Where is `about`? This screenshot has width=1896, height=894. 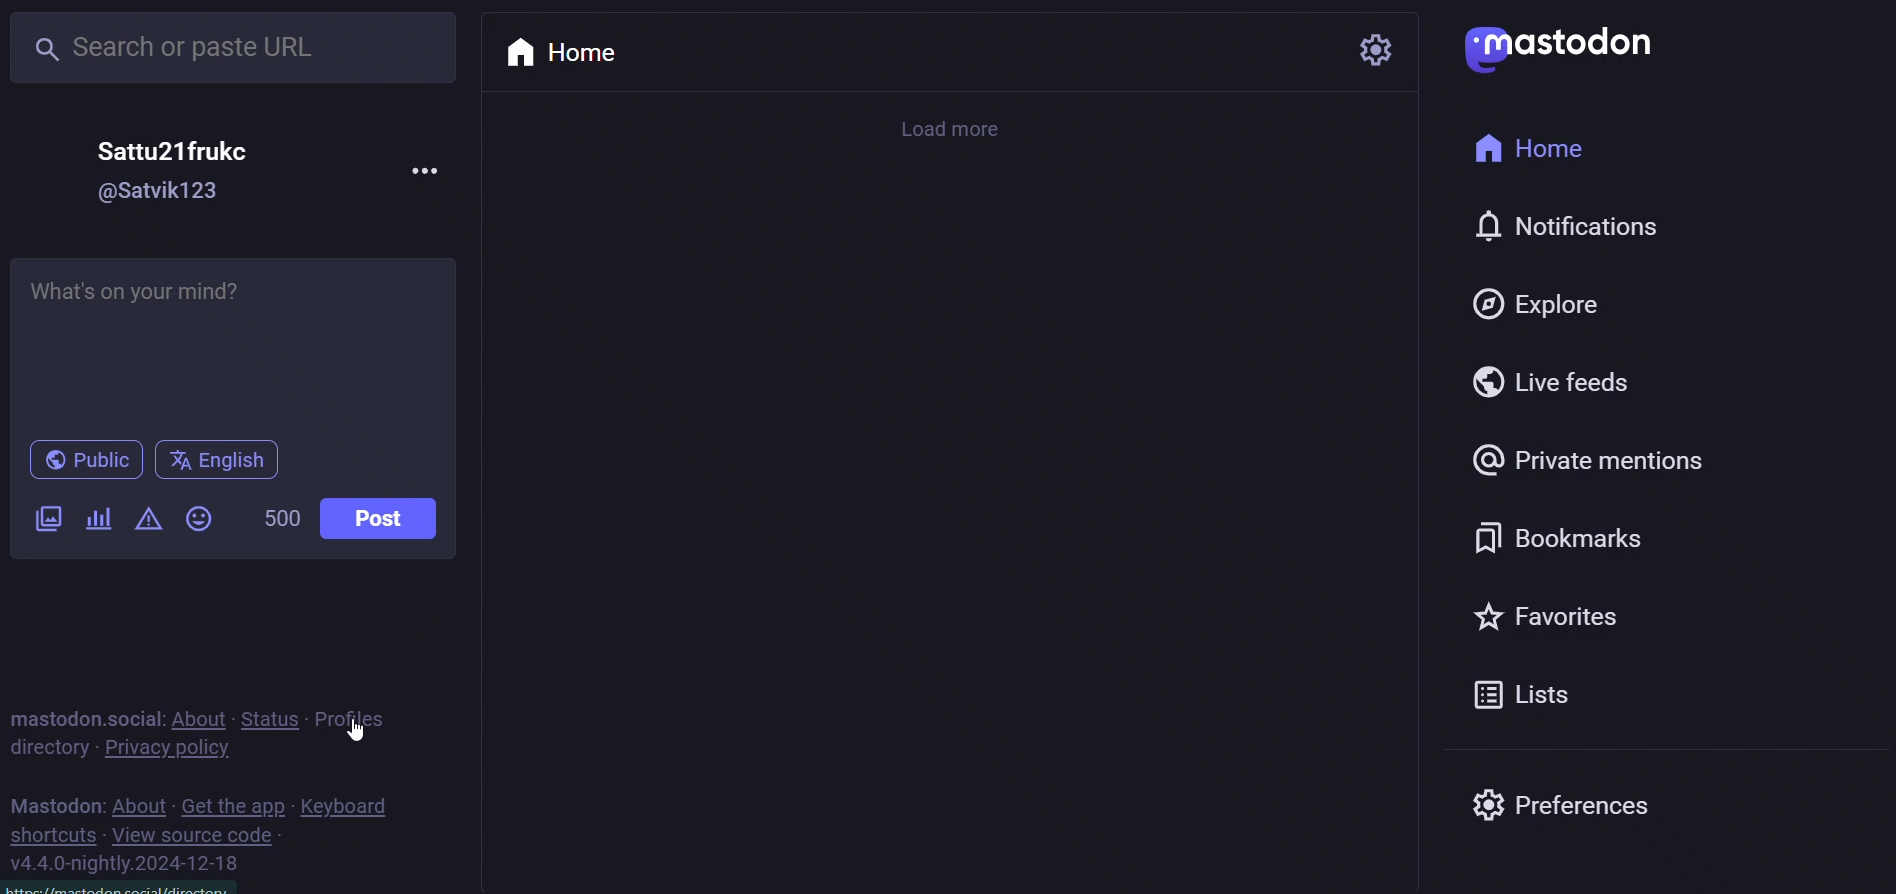 about is located at coordinates (194, 716).